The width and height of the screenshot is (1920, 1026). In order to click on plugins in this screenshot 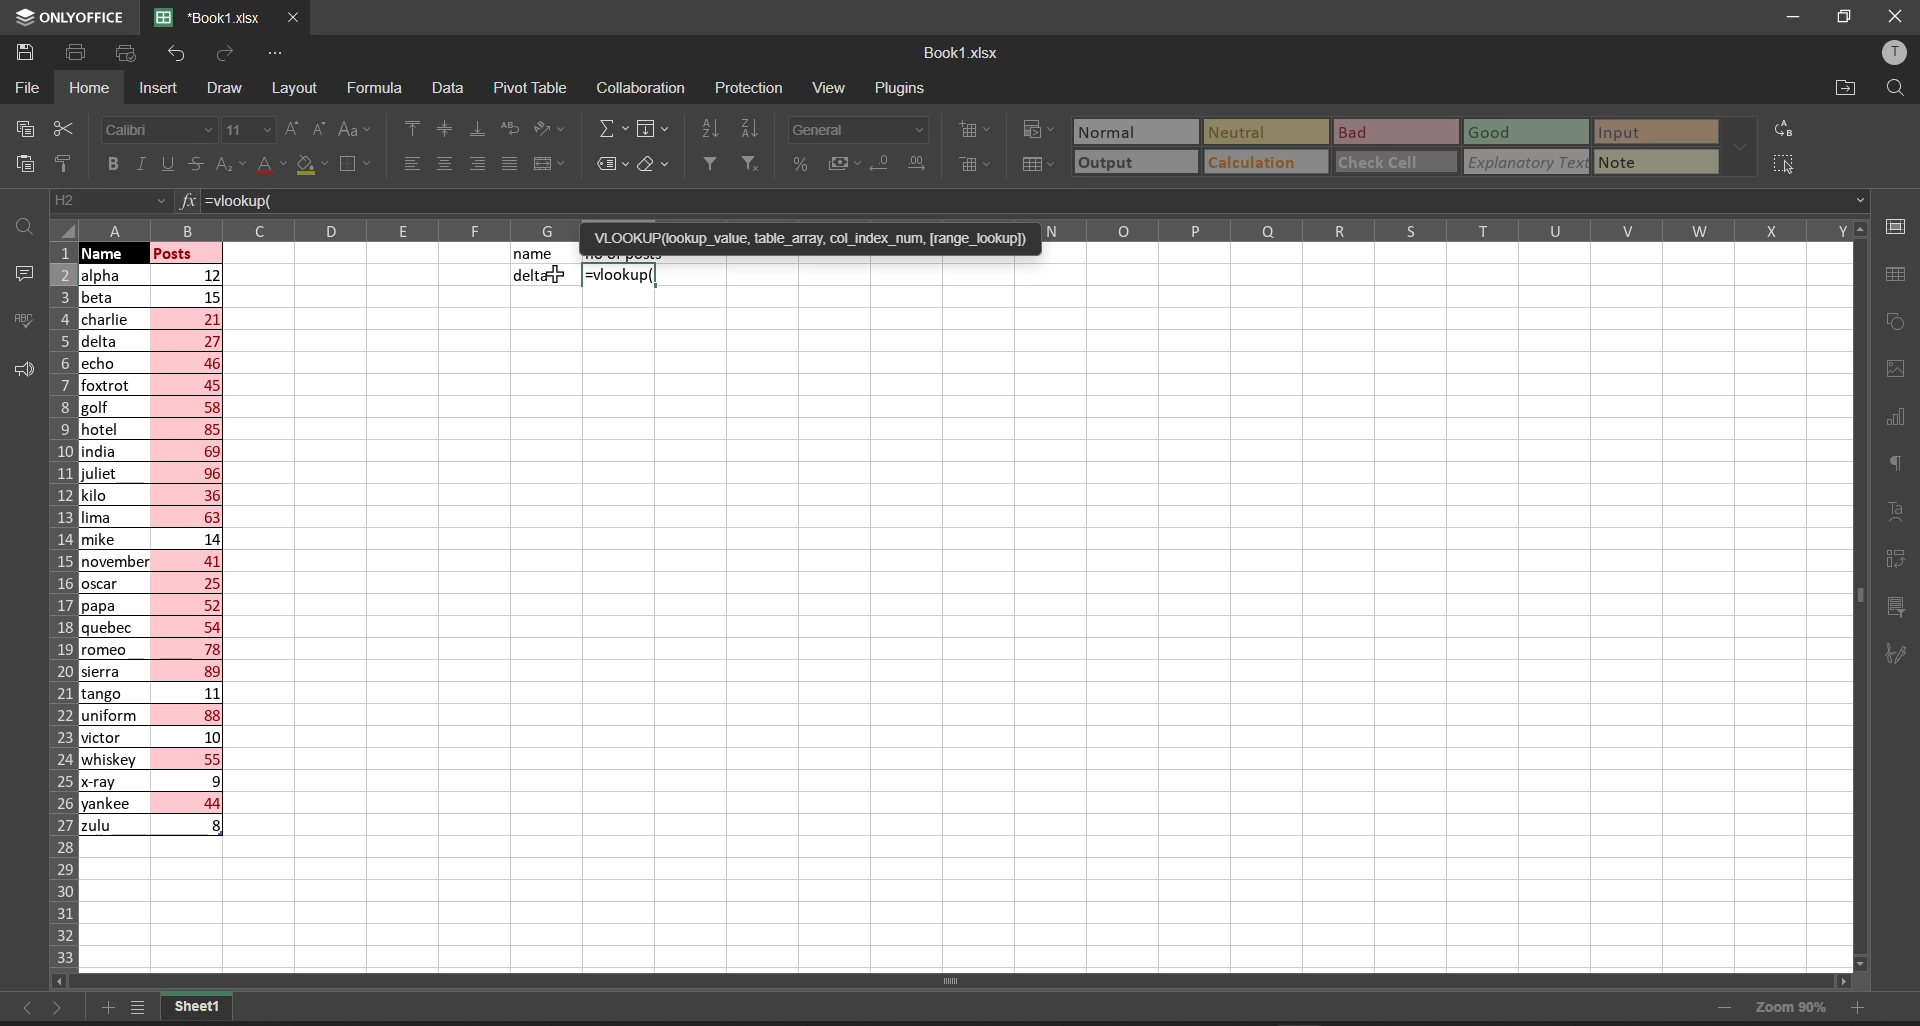, I will do `click(901, 87)`.